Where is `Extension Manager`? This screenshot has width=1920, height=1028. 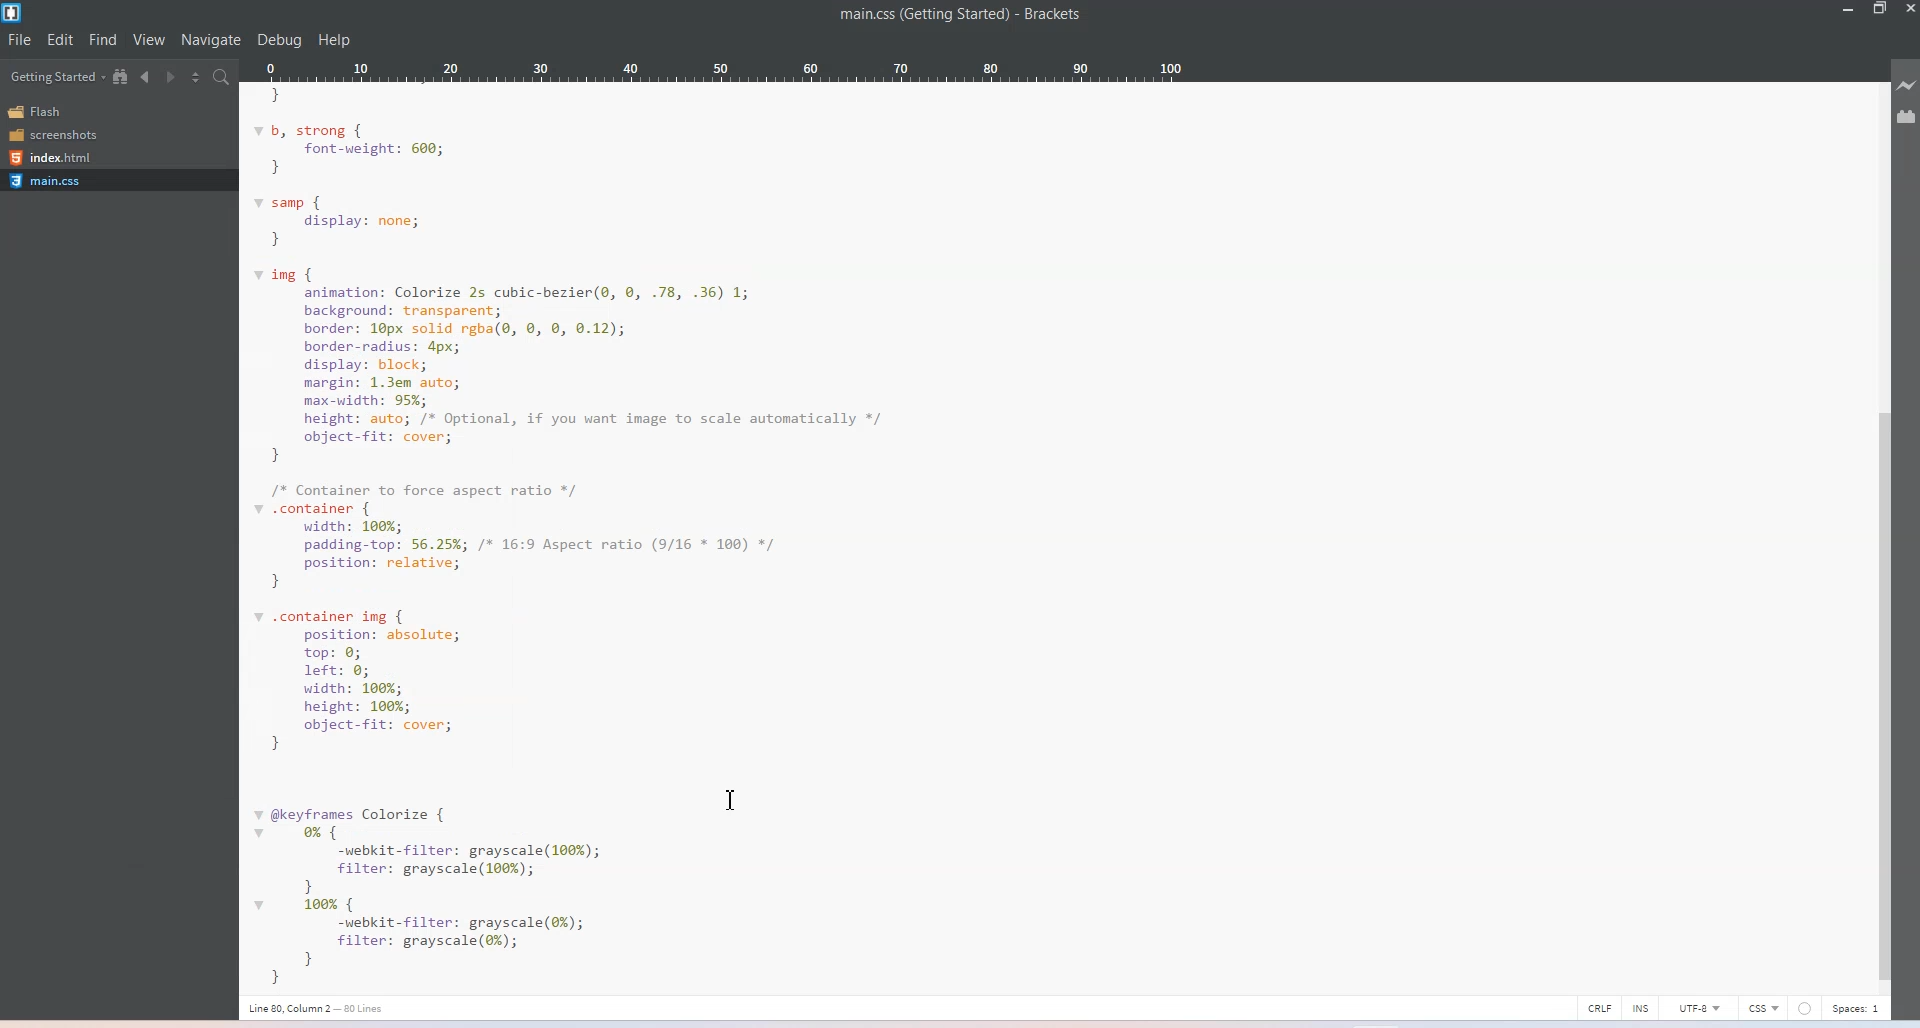
Extension Manager is located at coordinates (1908, 118).